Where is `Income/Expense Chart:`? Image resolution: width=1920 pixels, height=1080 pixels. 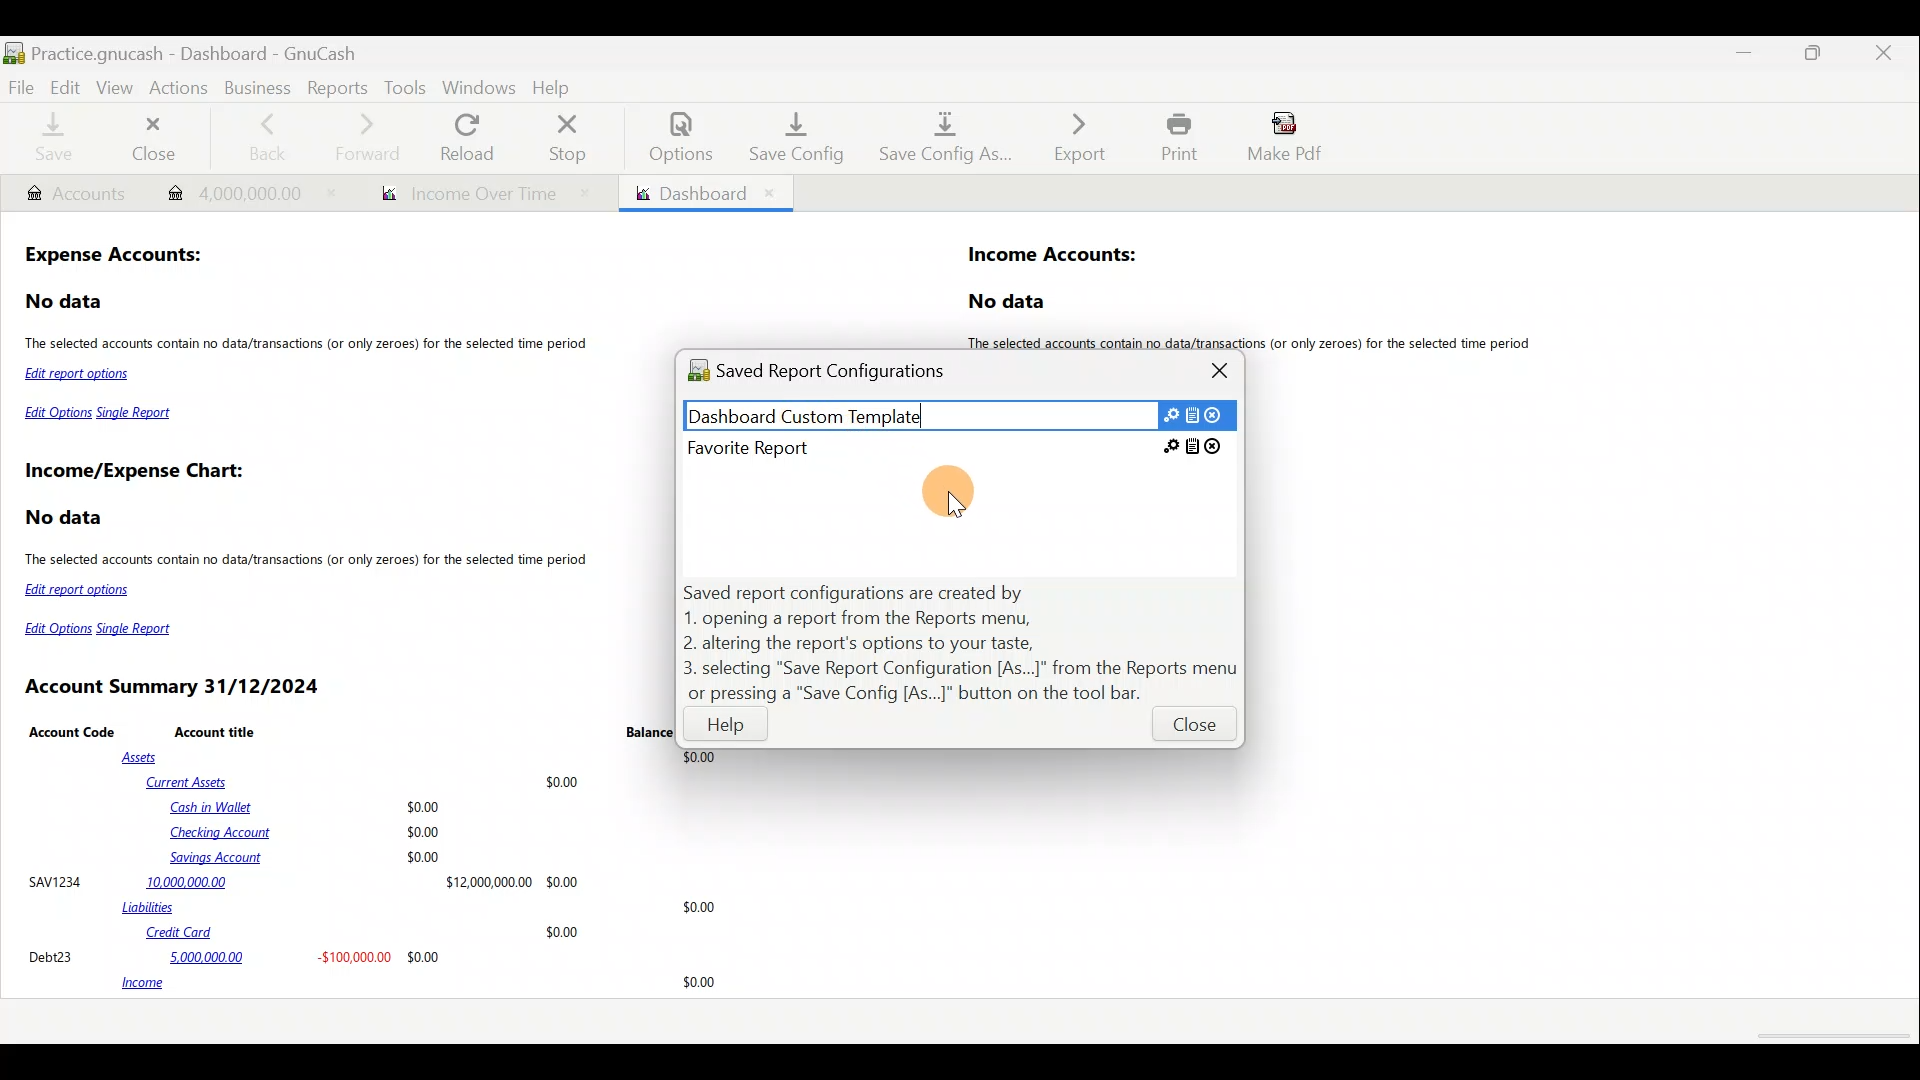
Income/Expense Chart: is located at coordinates (134, 473).